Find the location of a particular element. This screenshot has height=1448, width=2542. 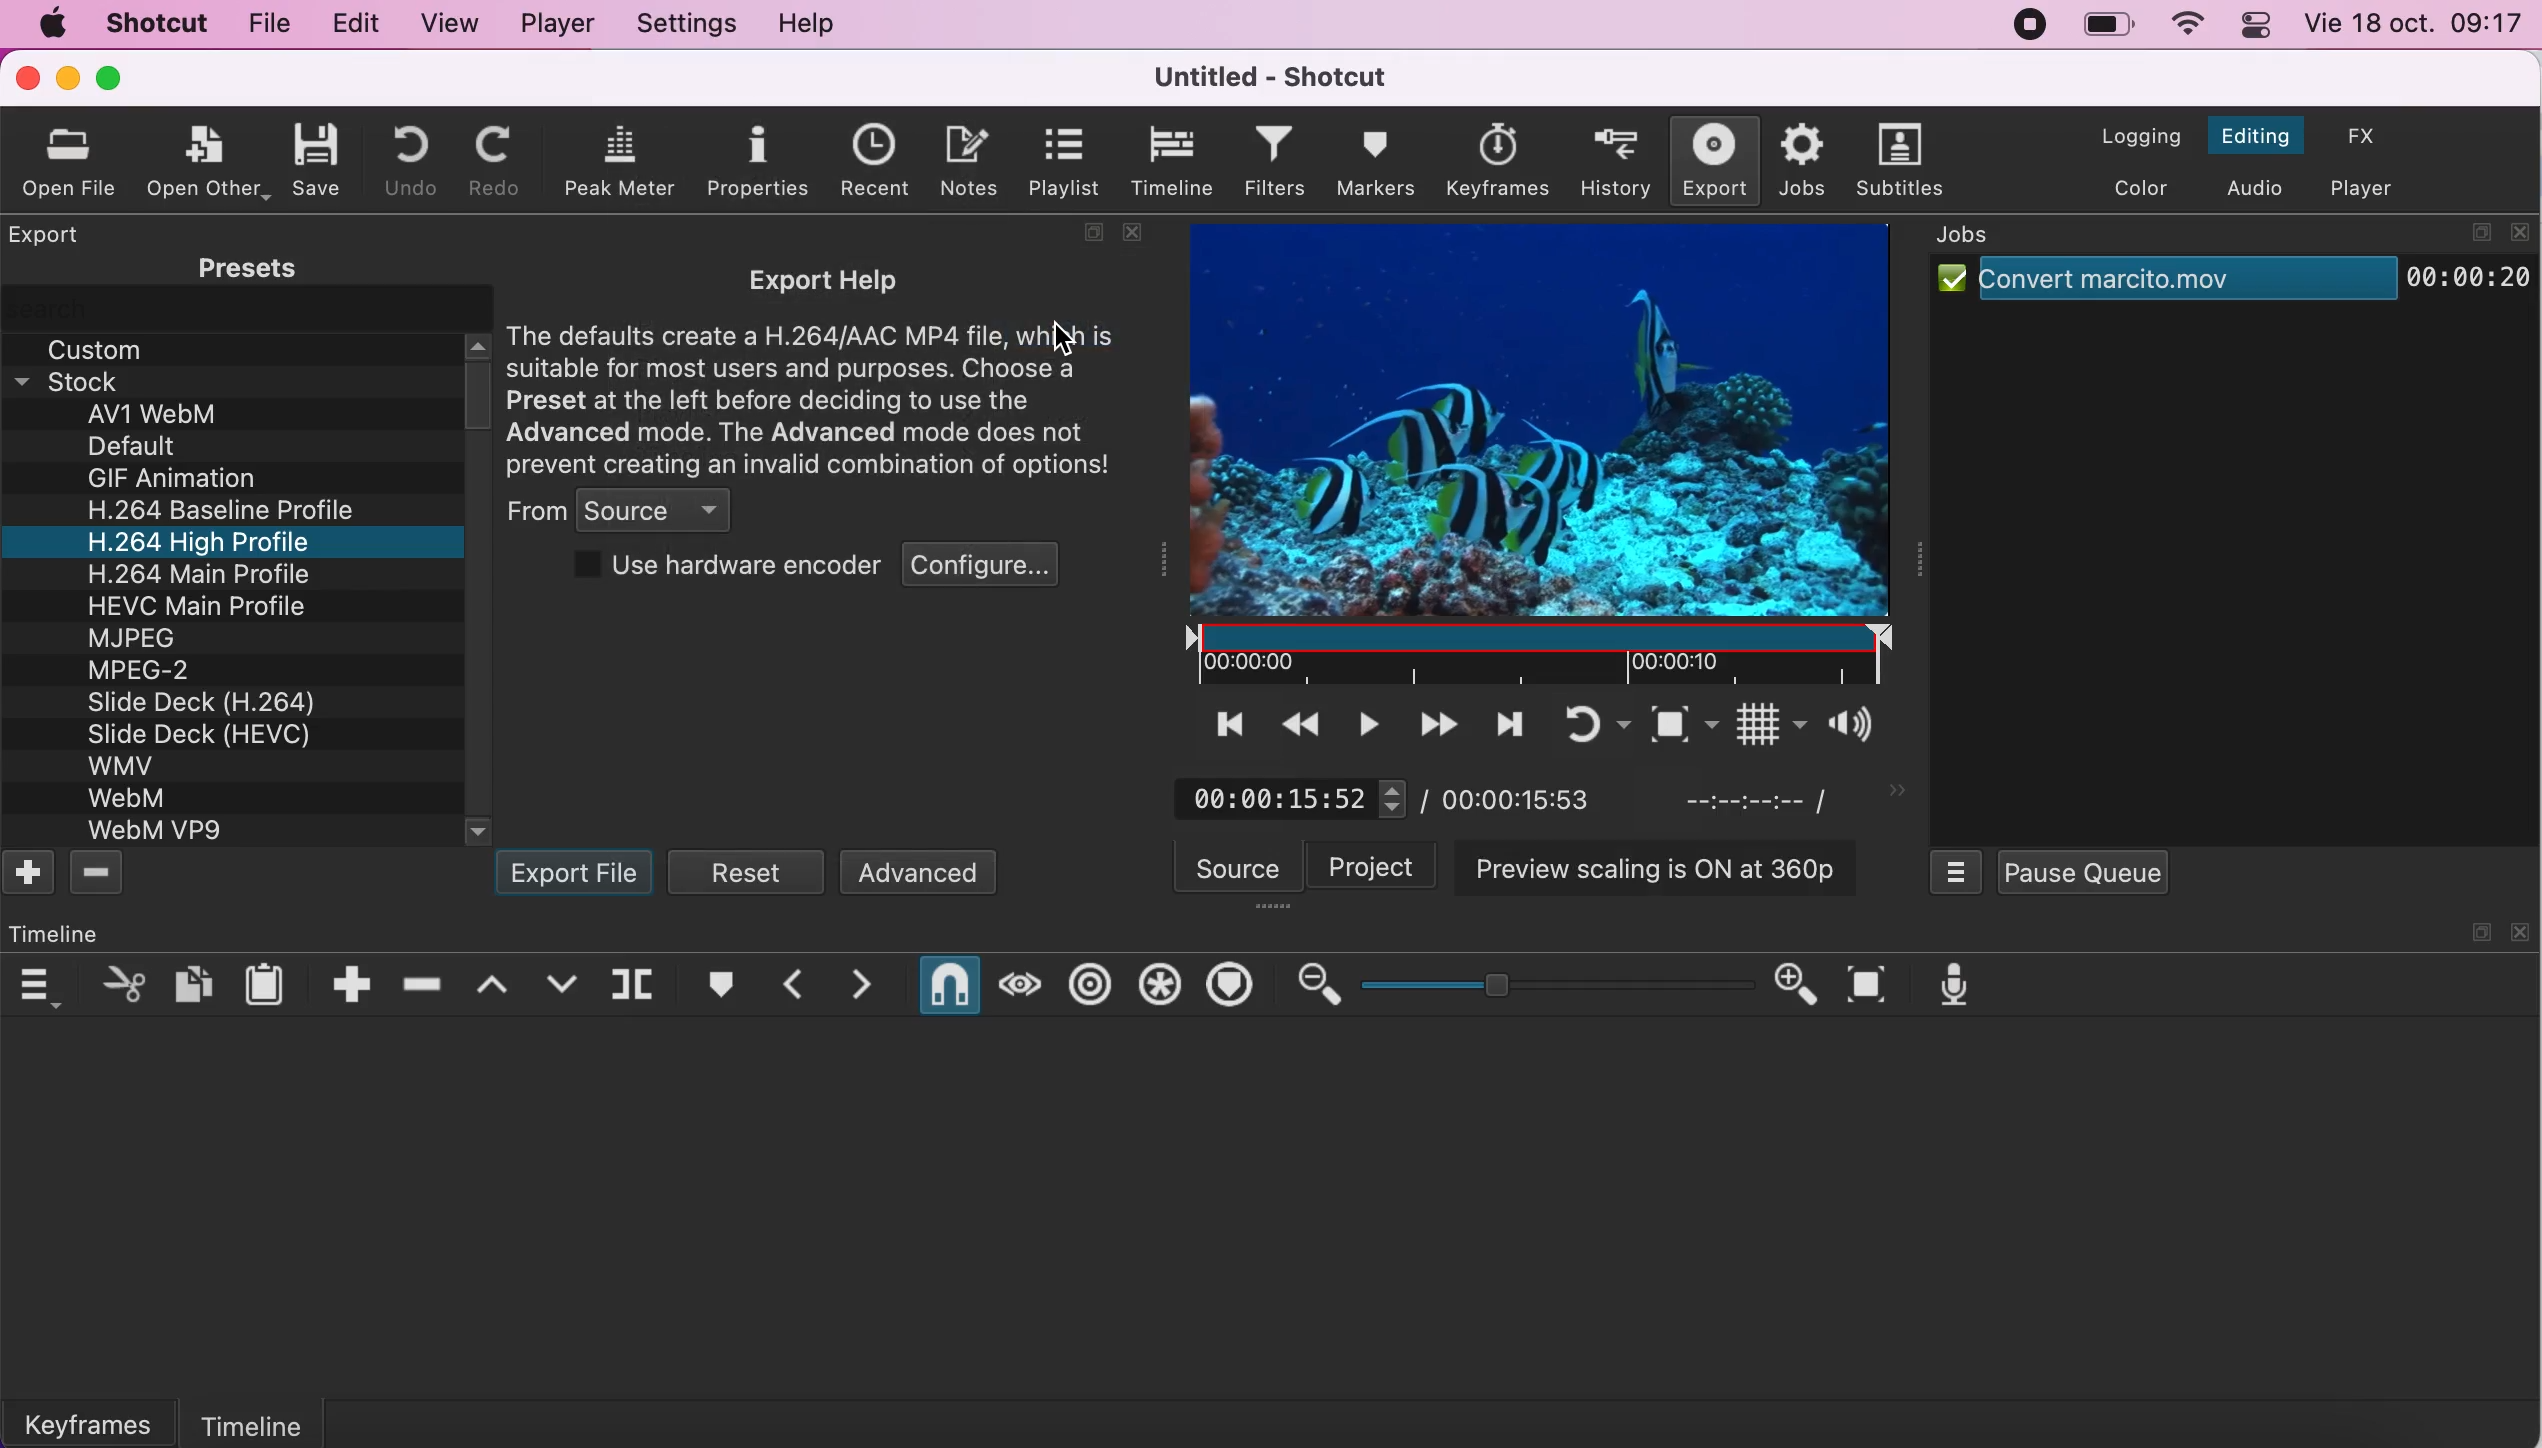

file is located at coordinates (265, 24).